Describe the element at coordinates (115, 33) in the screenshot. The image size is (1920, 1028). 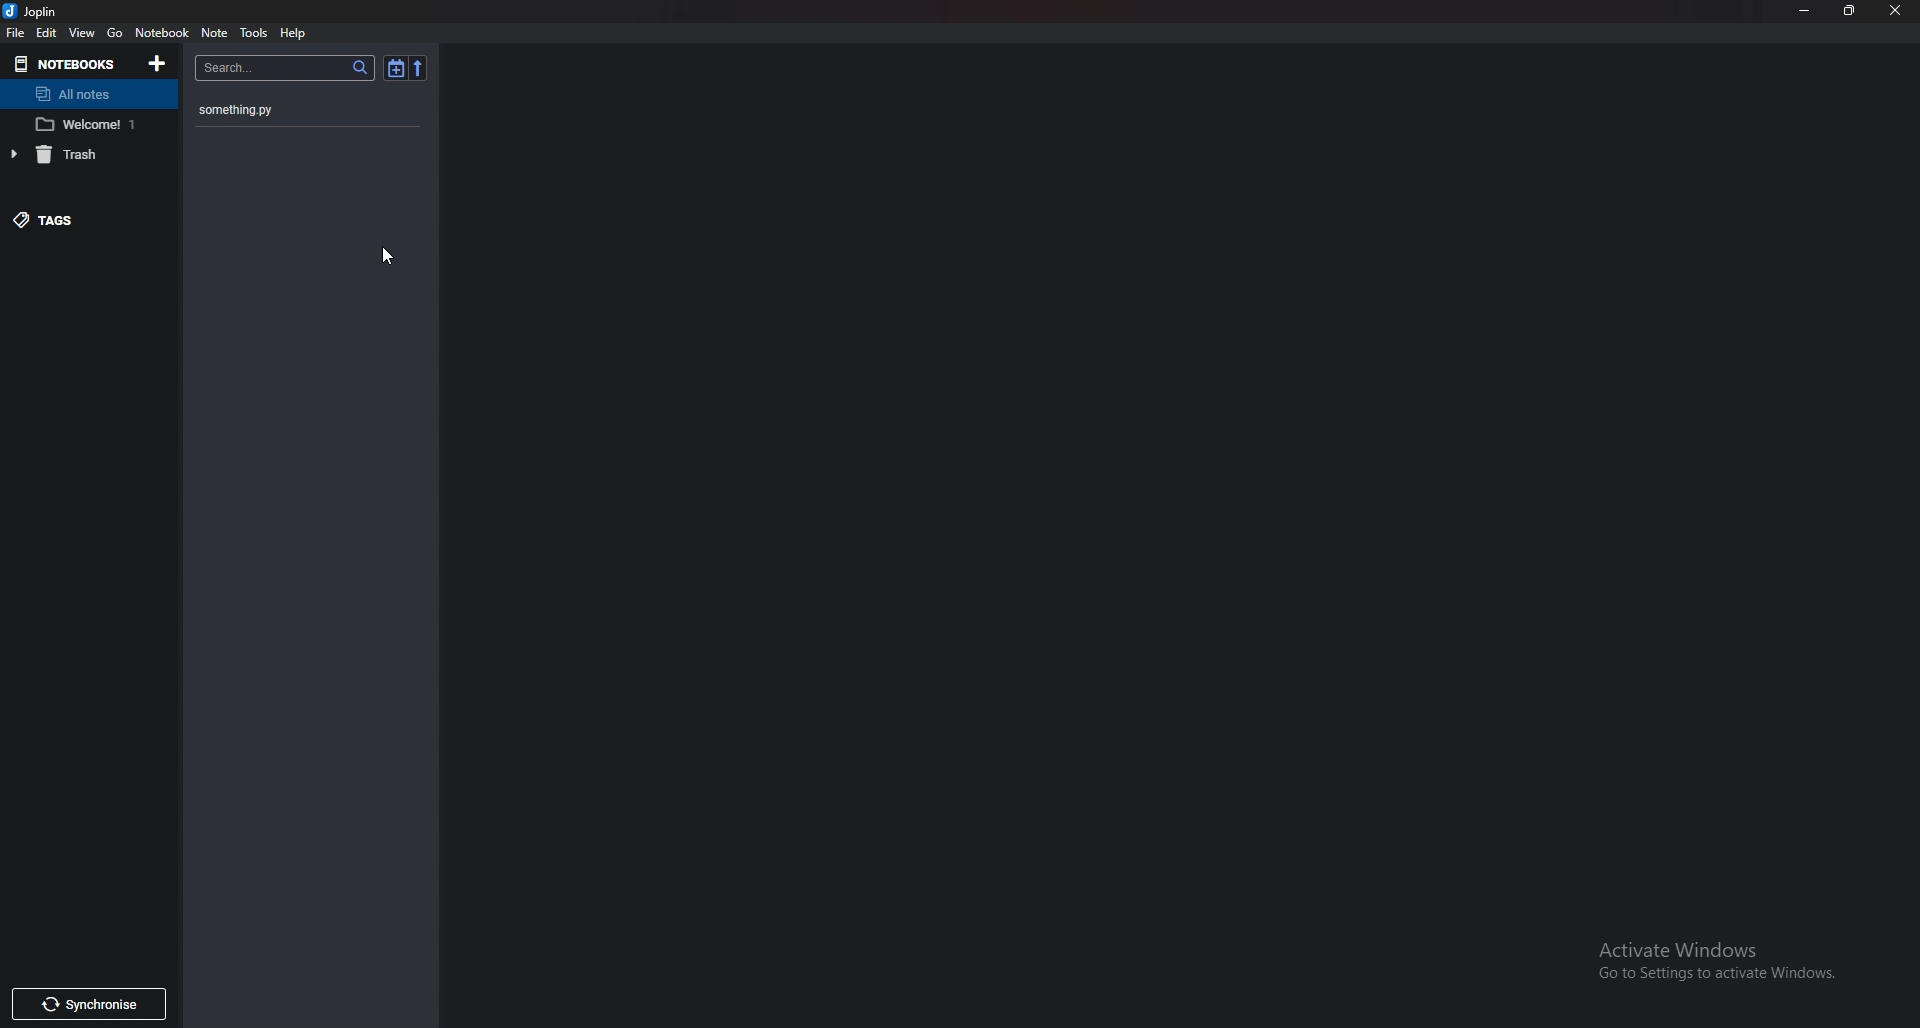
I see `go` at that location.